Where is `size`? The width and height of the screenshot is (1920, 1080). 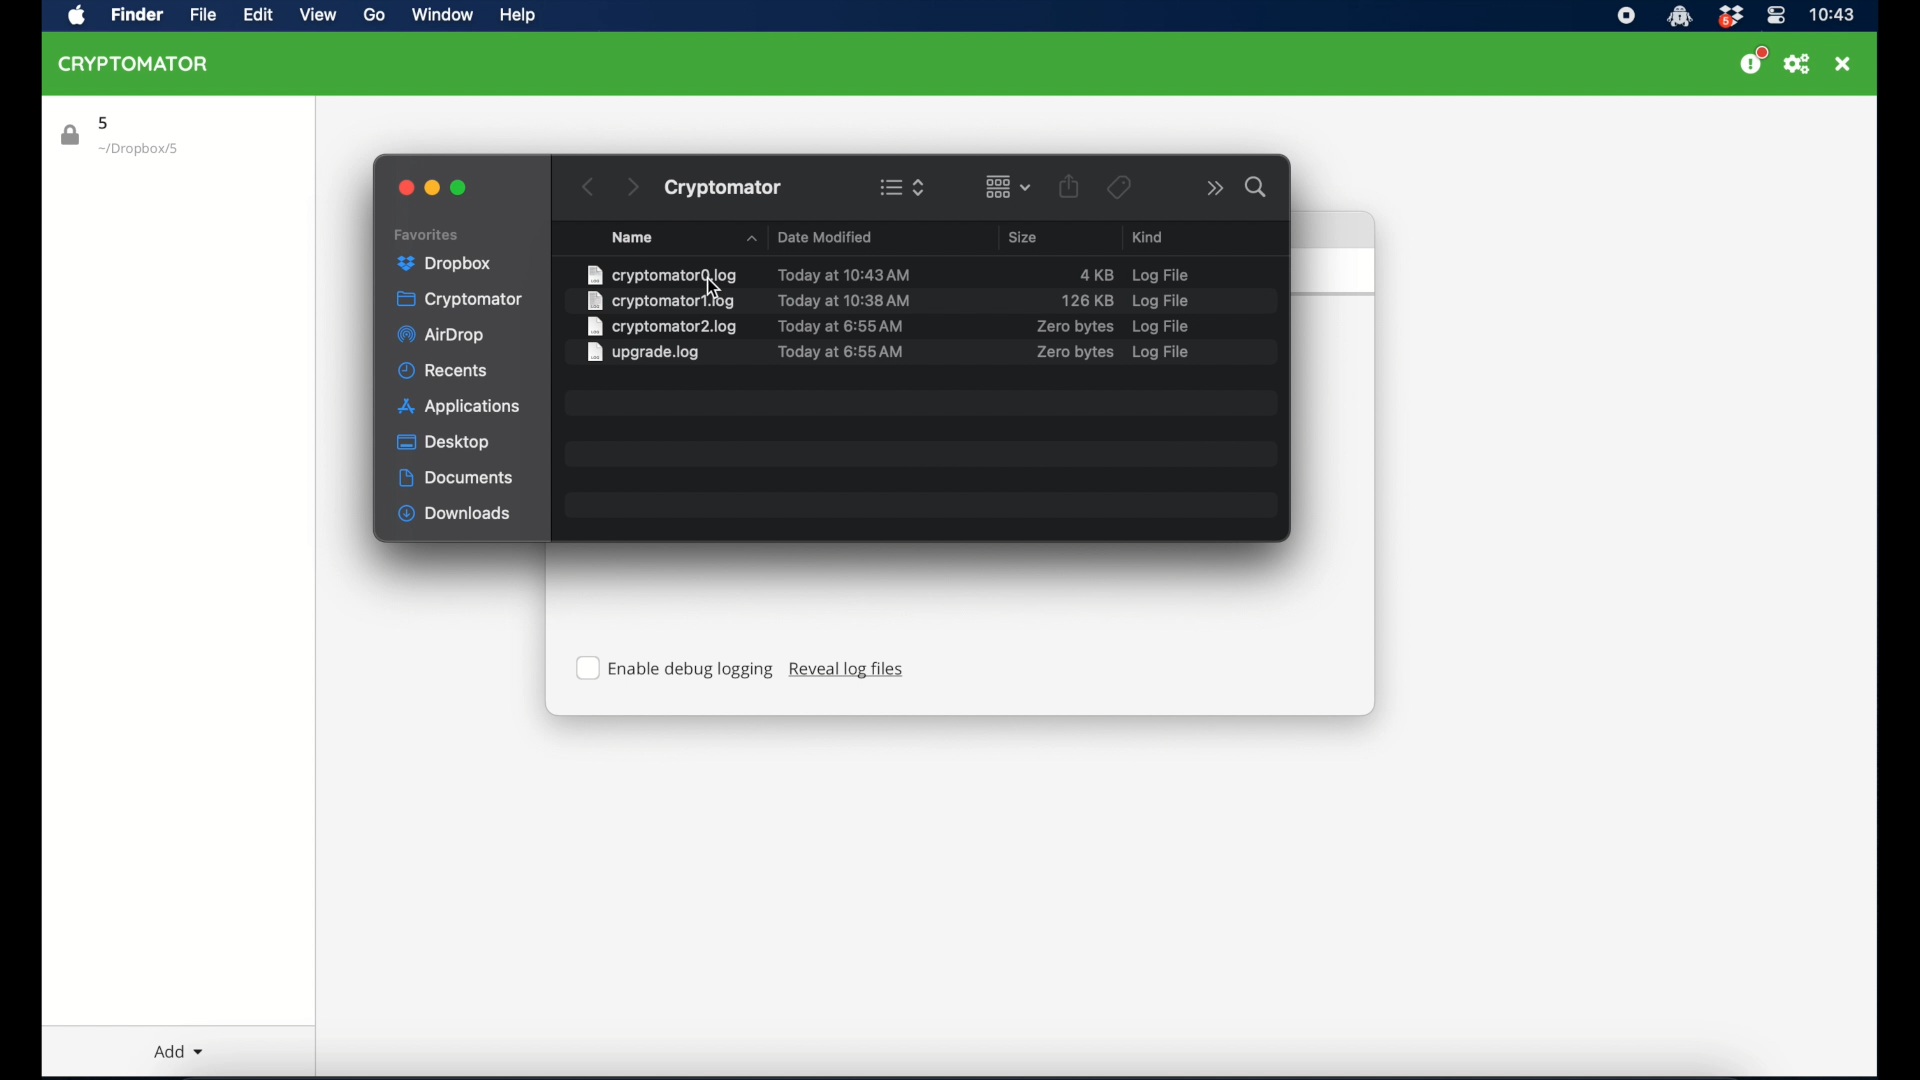 size is located at coordinates (1073, 354).